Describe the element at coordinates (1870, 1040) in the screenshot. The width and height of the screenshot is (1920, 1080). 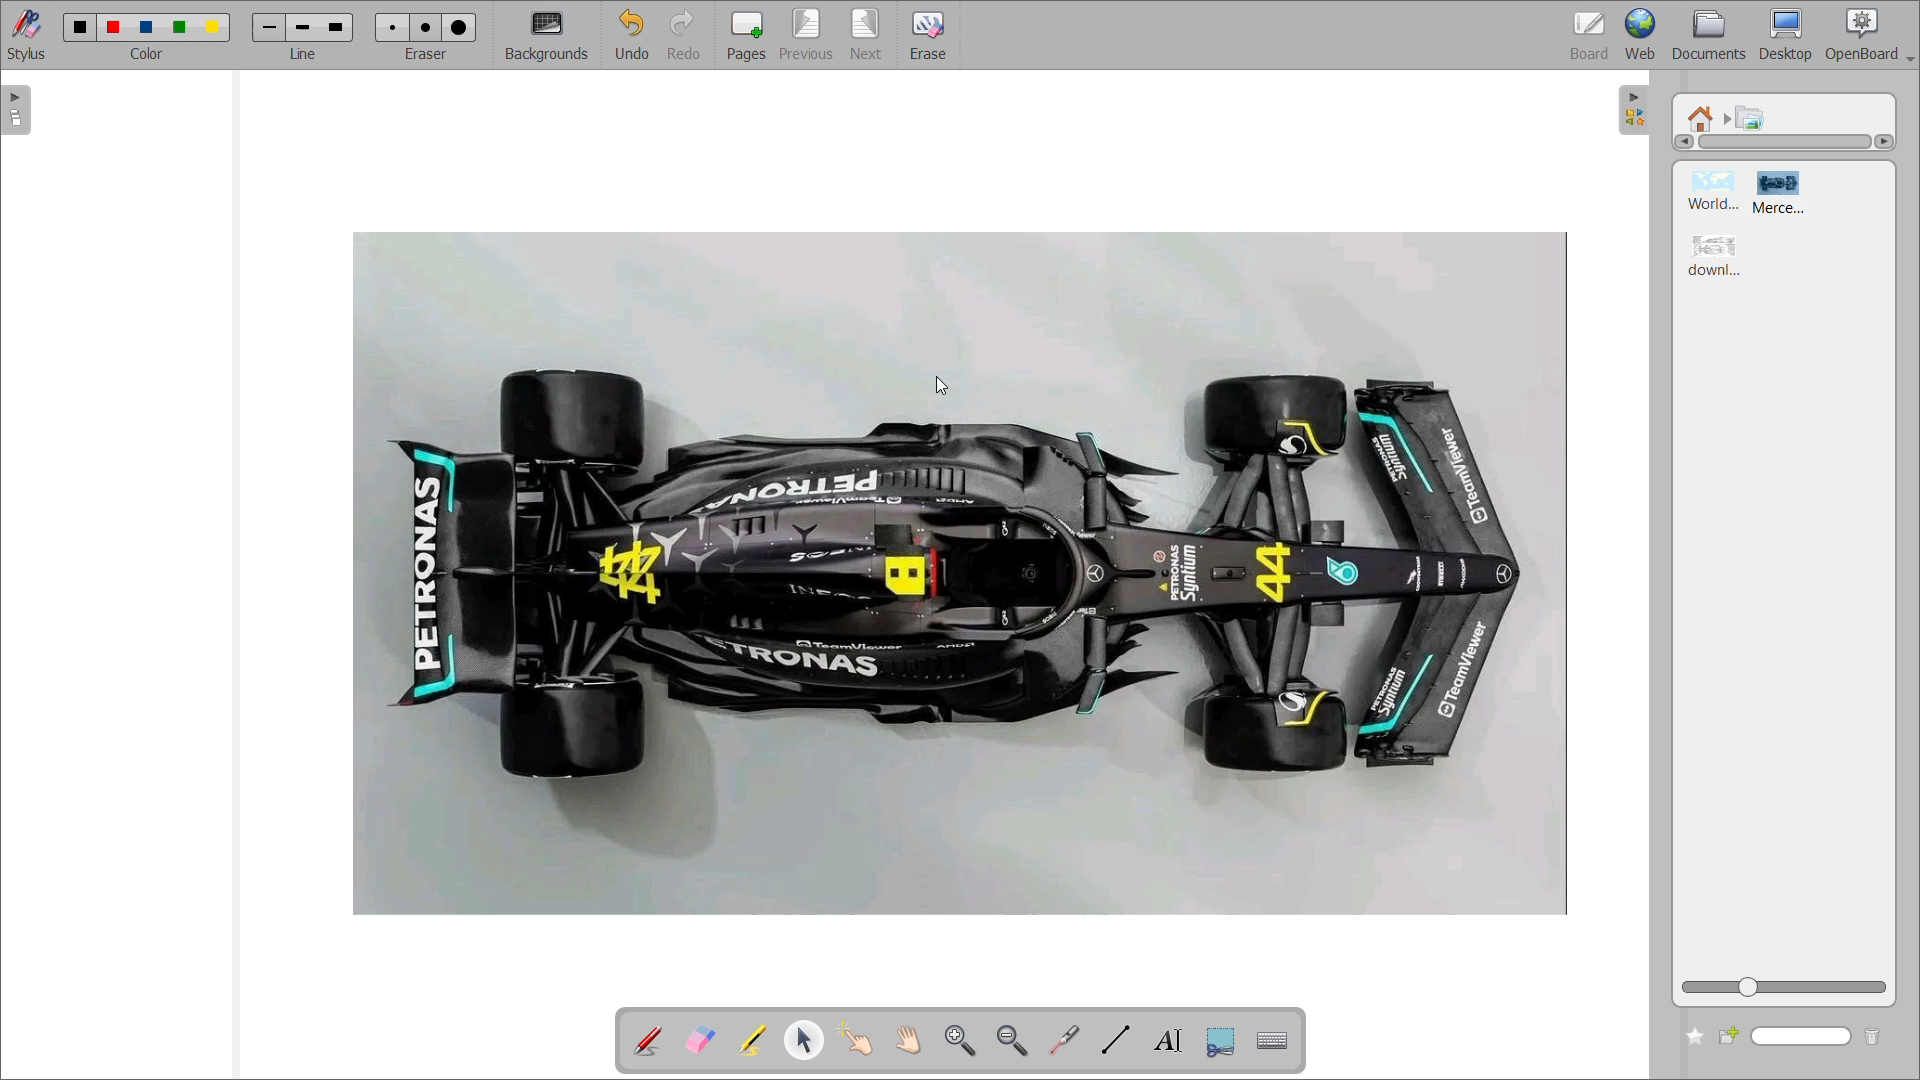
I see `delete` at that location.